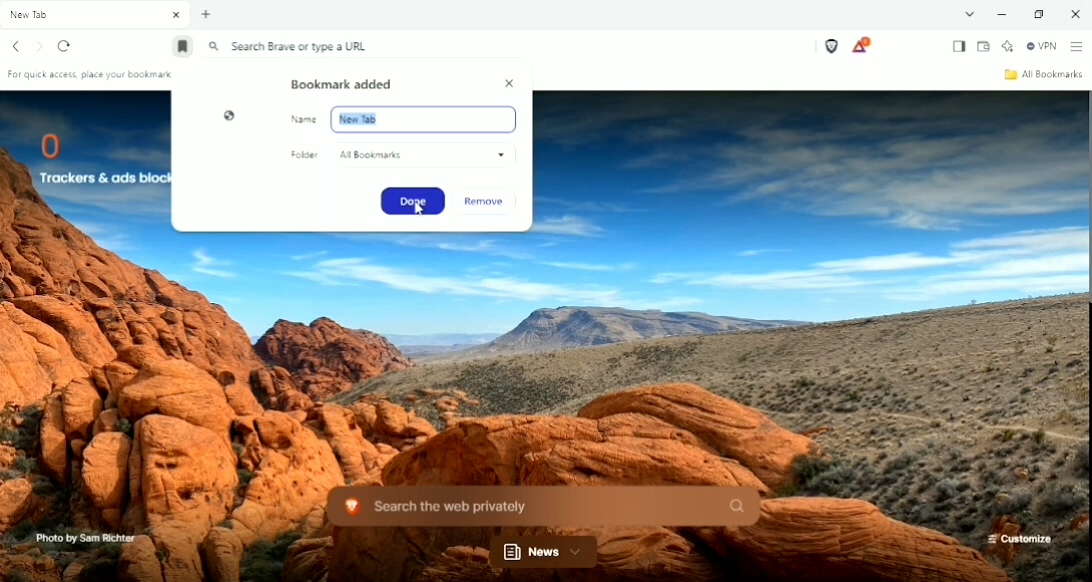 Image resolution: width=1092 pixels, height=582 pixels. Describe the element at coordinates (40, 46) in the screenshot. I see `Click to go forward` at that location.